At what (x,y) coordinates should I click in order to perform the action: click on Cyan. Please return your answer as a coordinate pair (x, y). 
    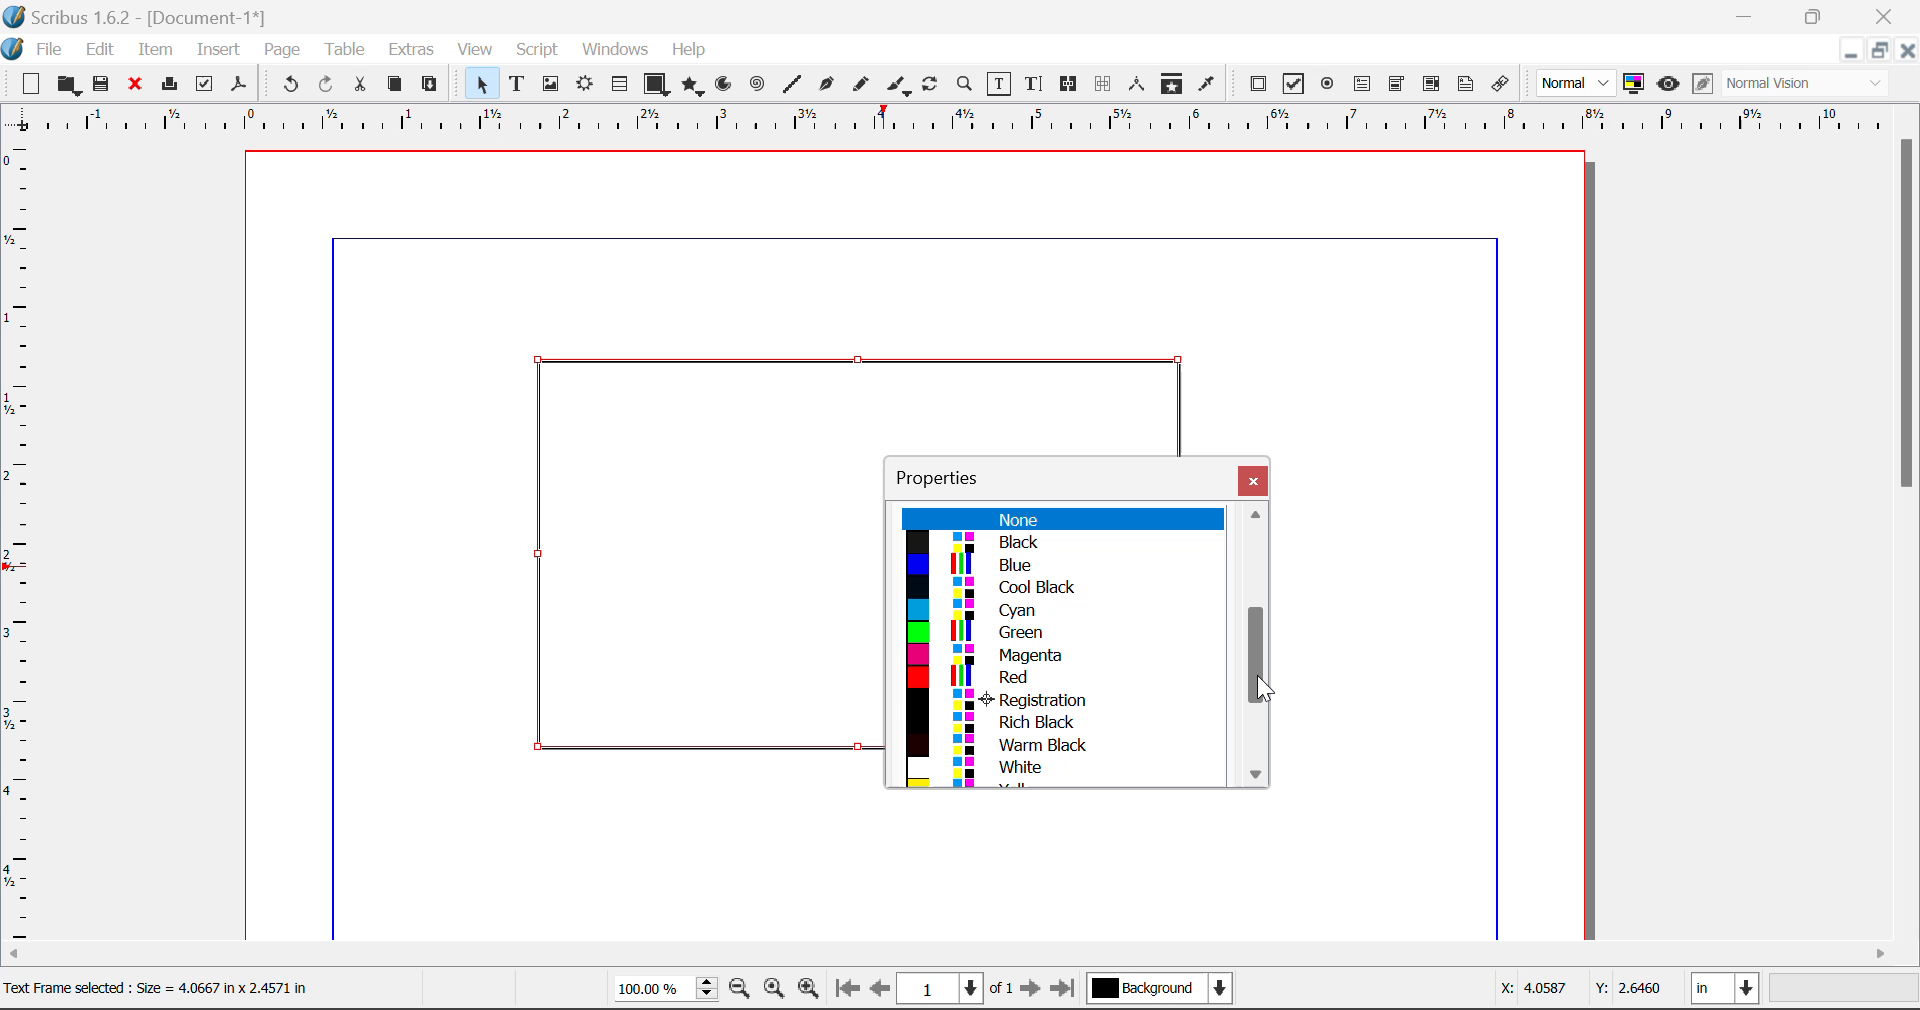
    Looking at the image, I should click on (1061, 609).